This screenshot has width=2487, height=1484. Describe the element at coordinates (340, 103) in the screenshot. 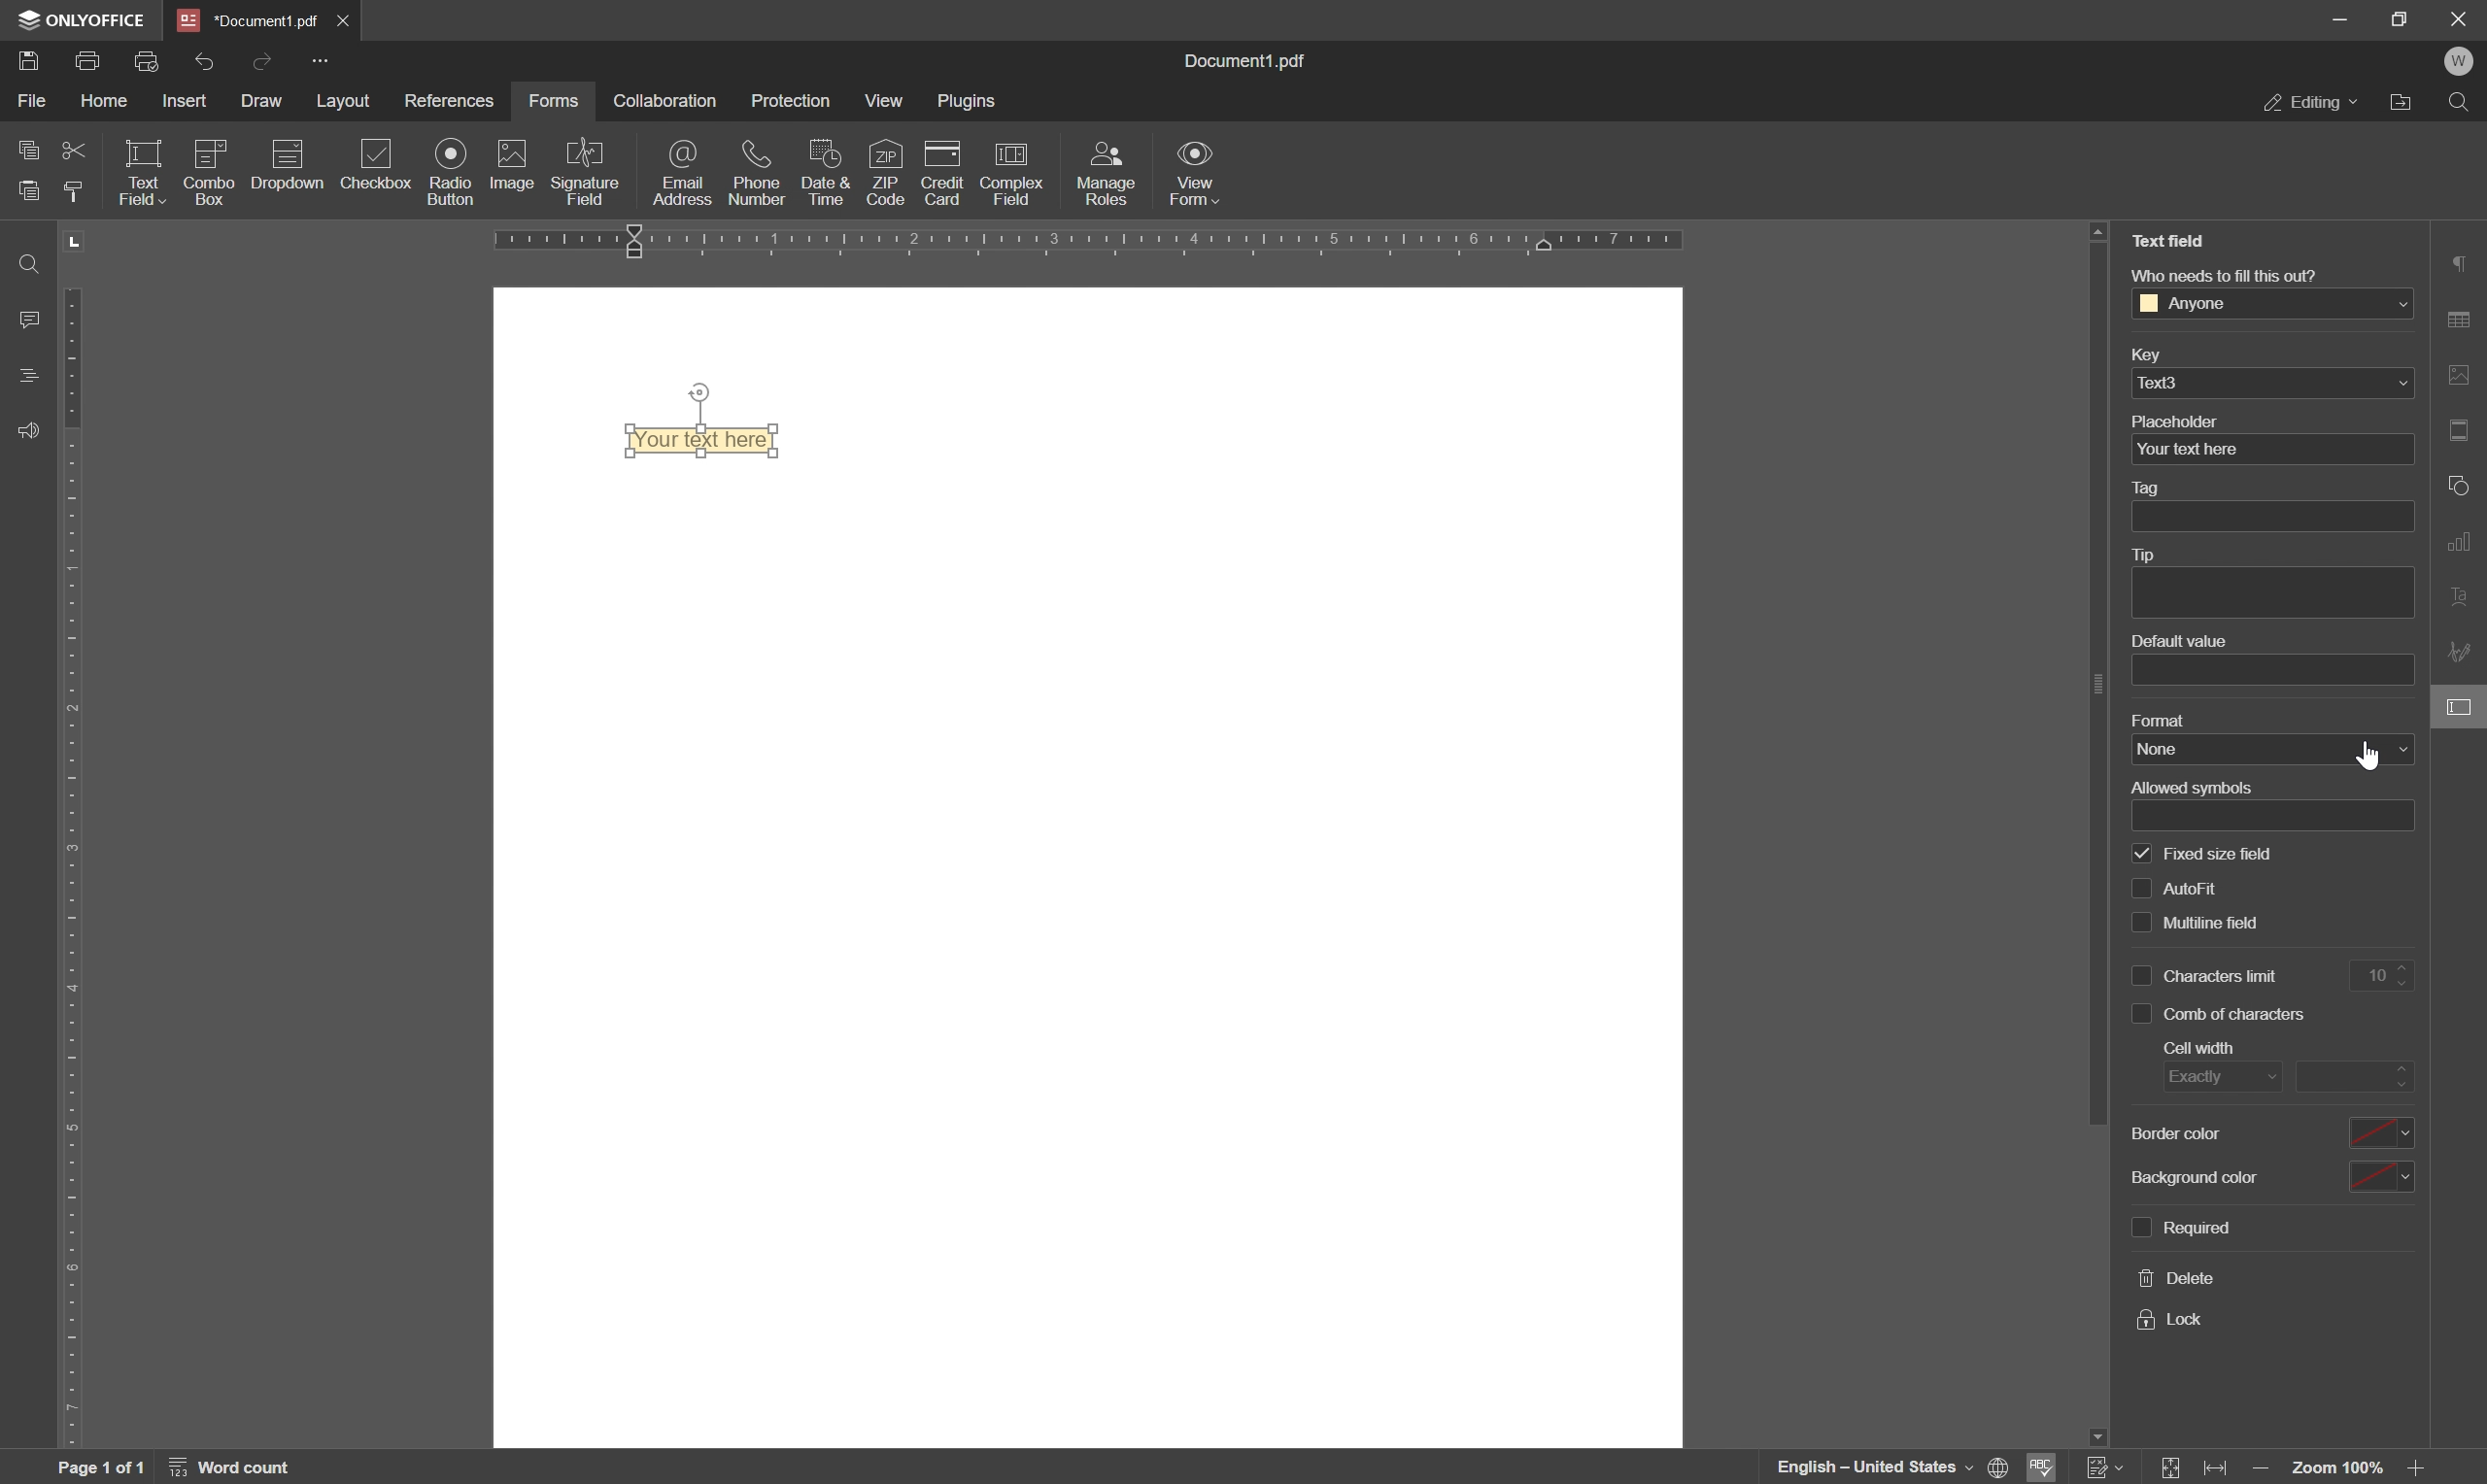

I see `layout` at that location.